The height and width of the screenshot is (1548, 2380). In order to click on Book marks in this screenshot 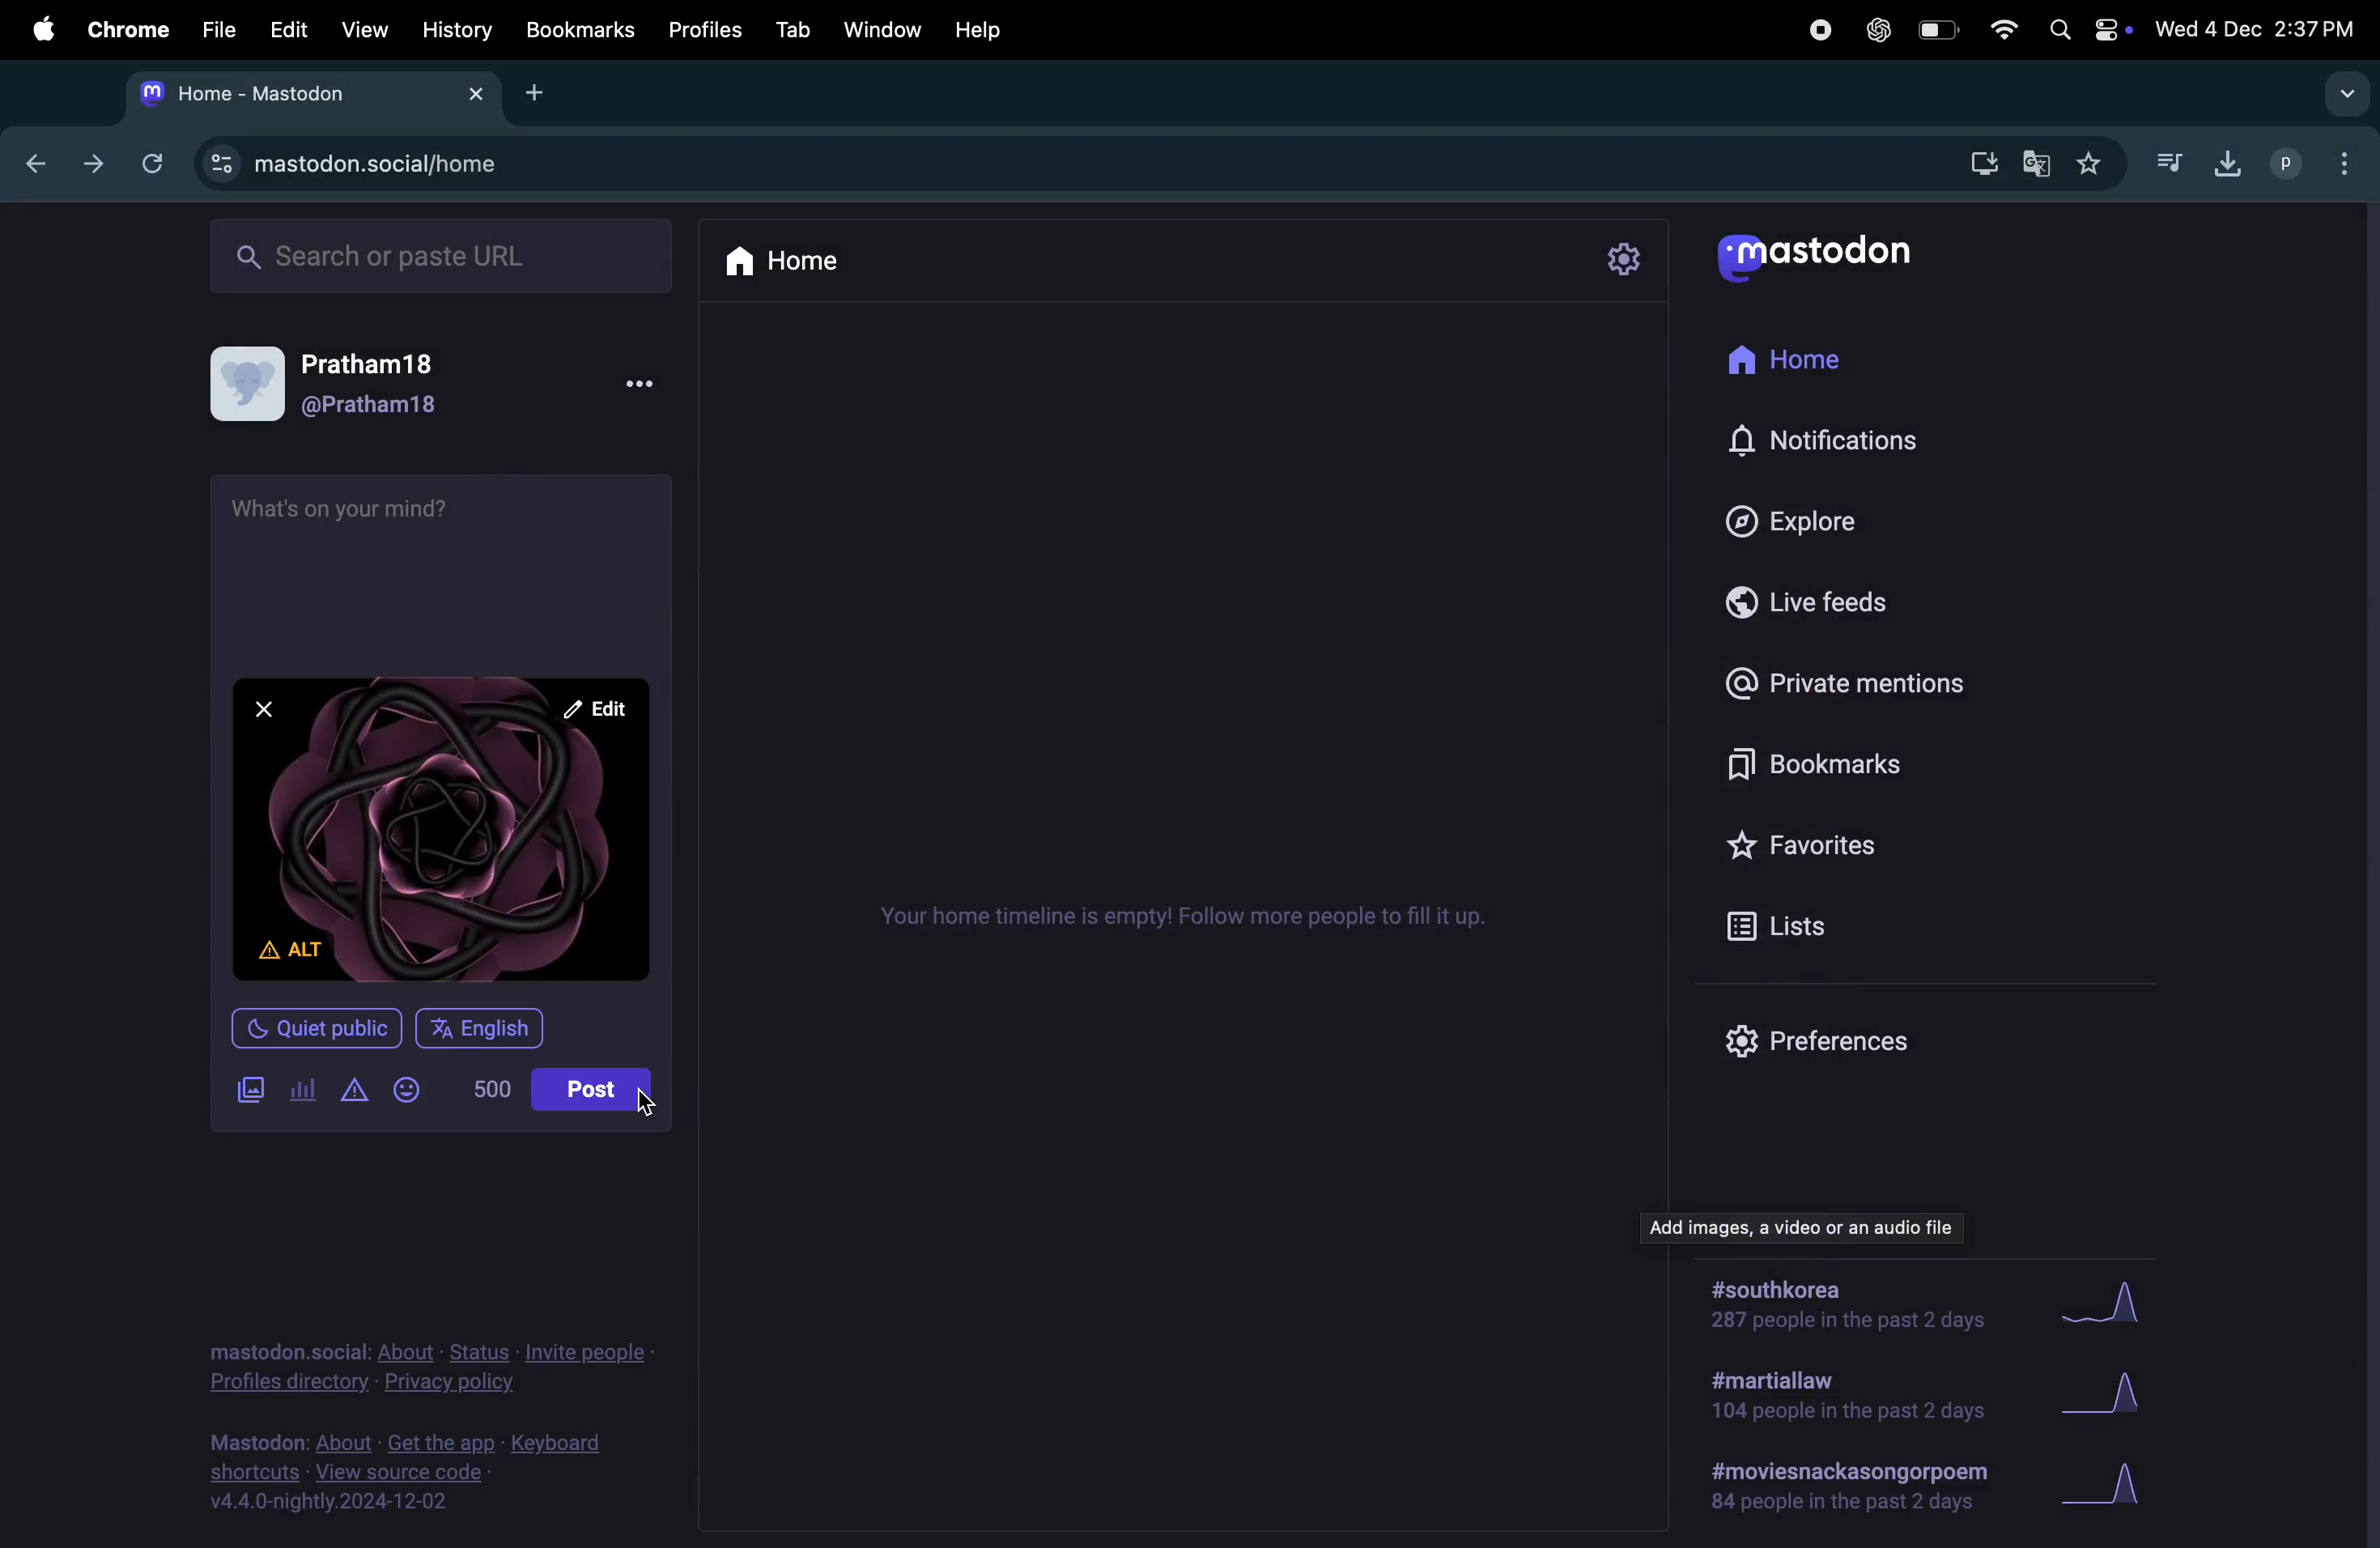, I will do `click(1802, 768)`.